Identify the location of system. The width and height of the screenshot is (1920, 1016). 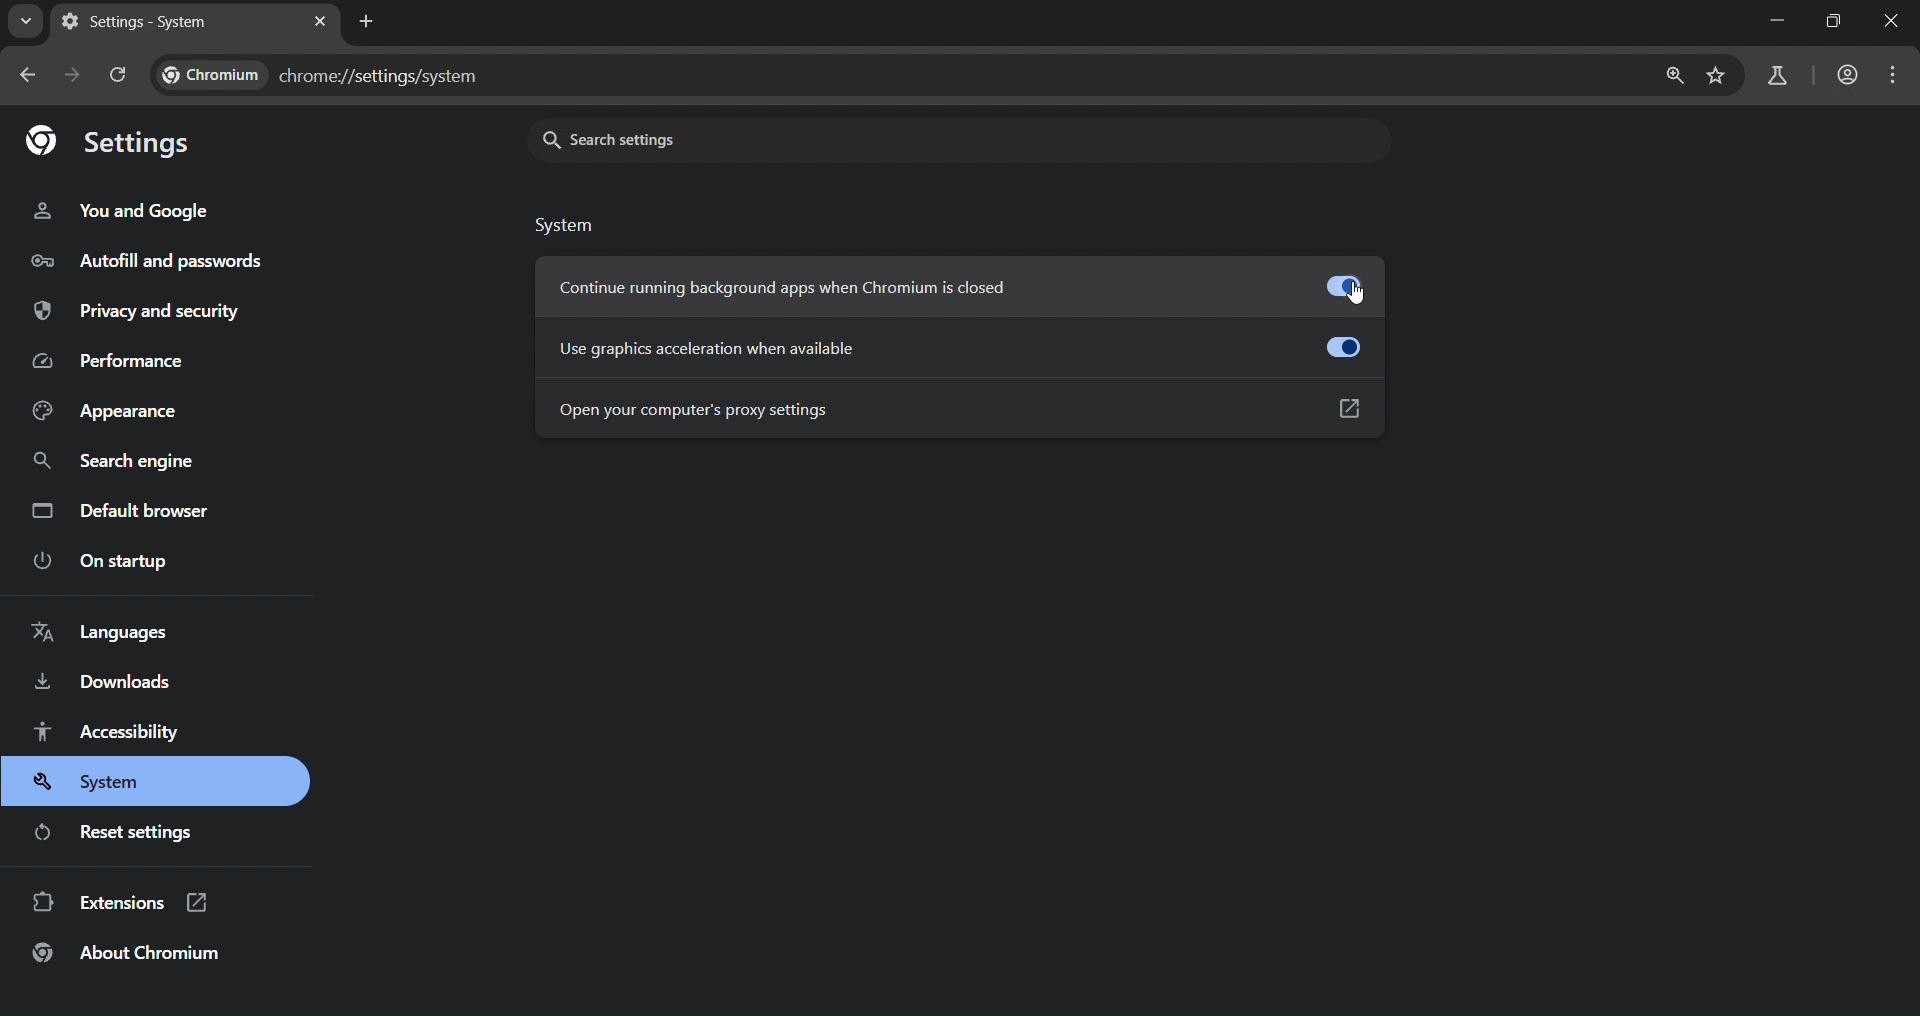
(569, 227).